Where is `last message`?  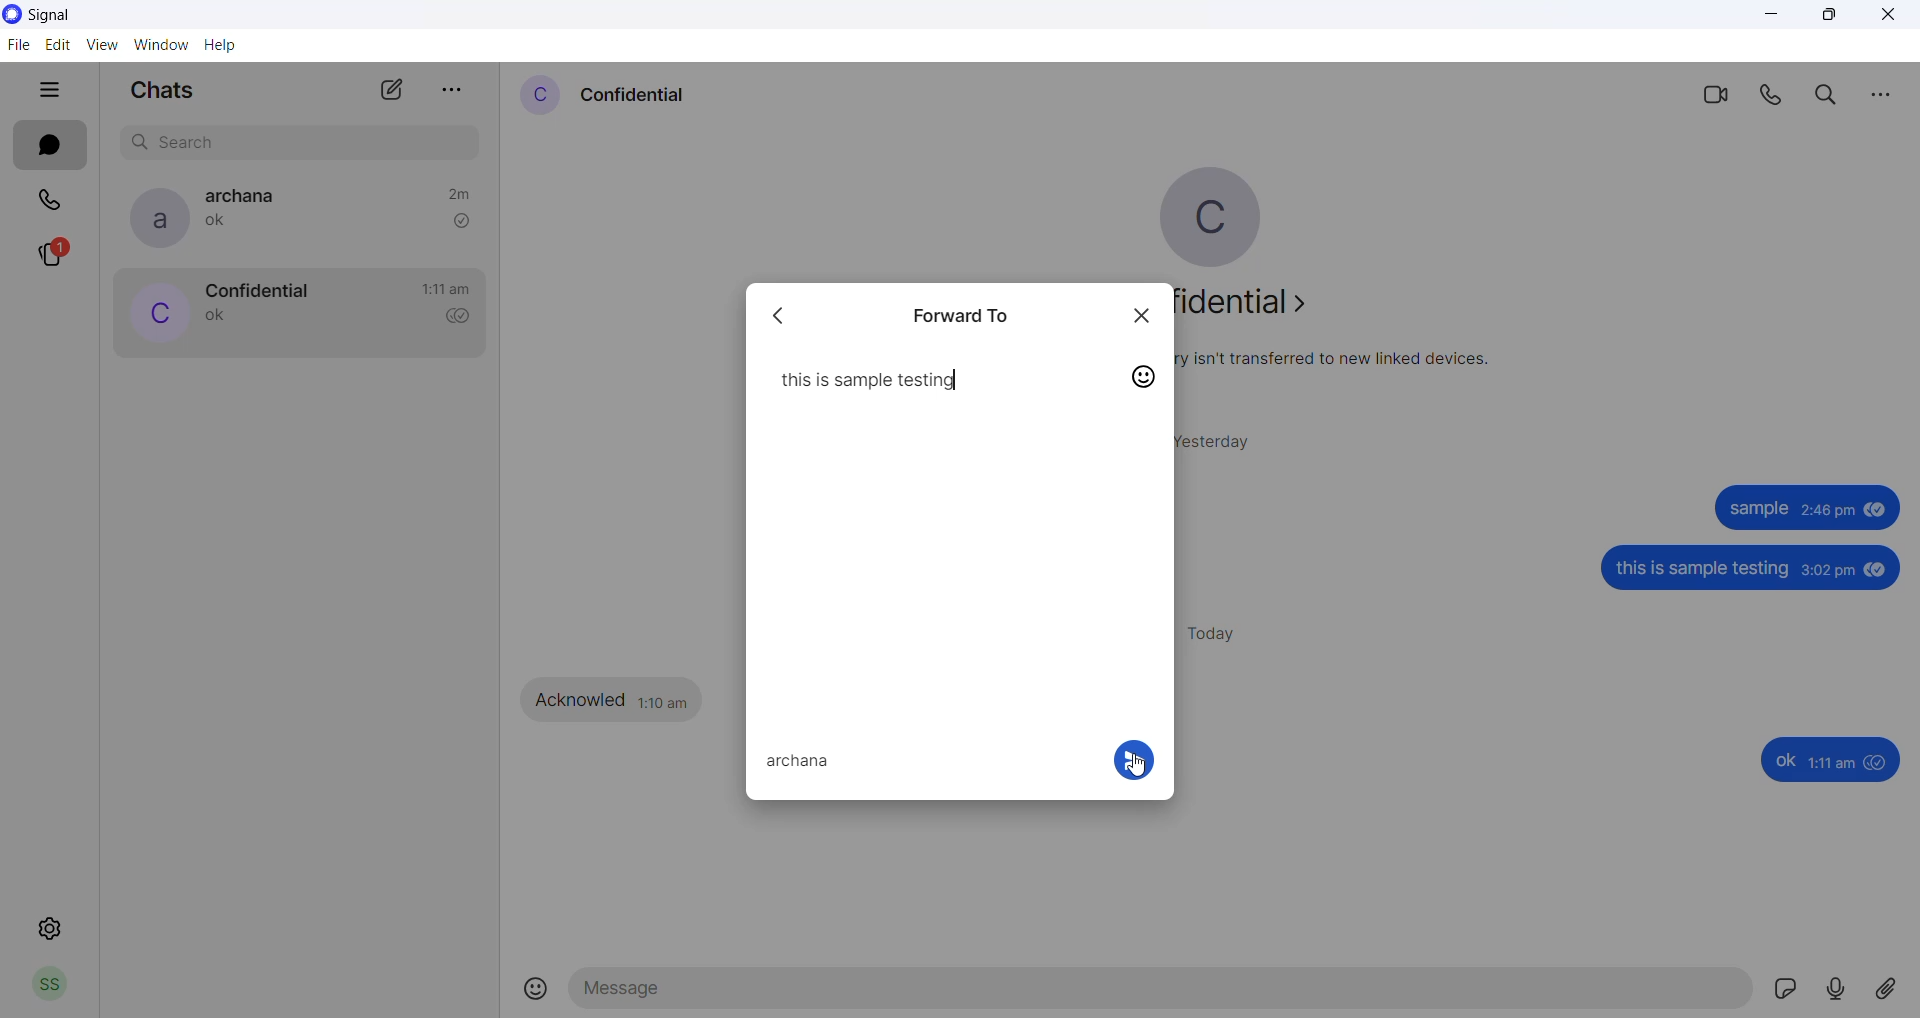 last message is located at coordinates (221, 225).